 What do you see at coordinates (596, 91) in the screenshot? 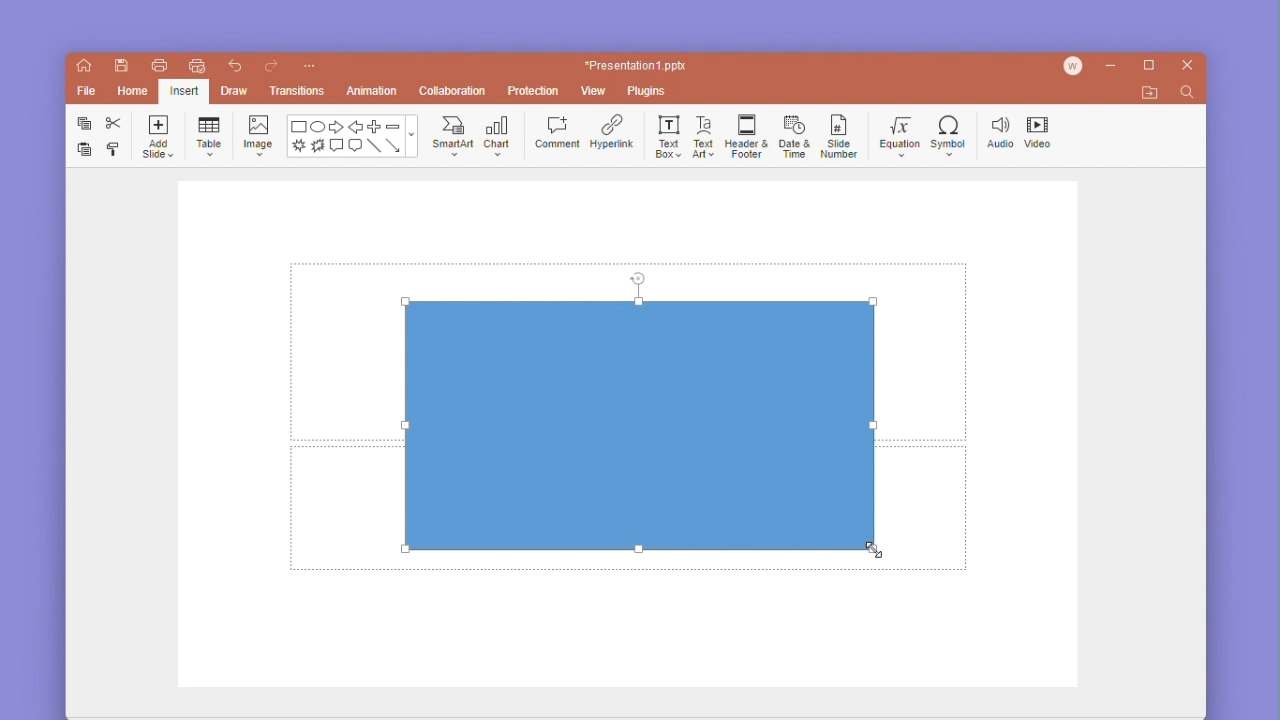
I see `view` at bounding box center [596, 91].